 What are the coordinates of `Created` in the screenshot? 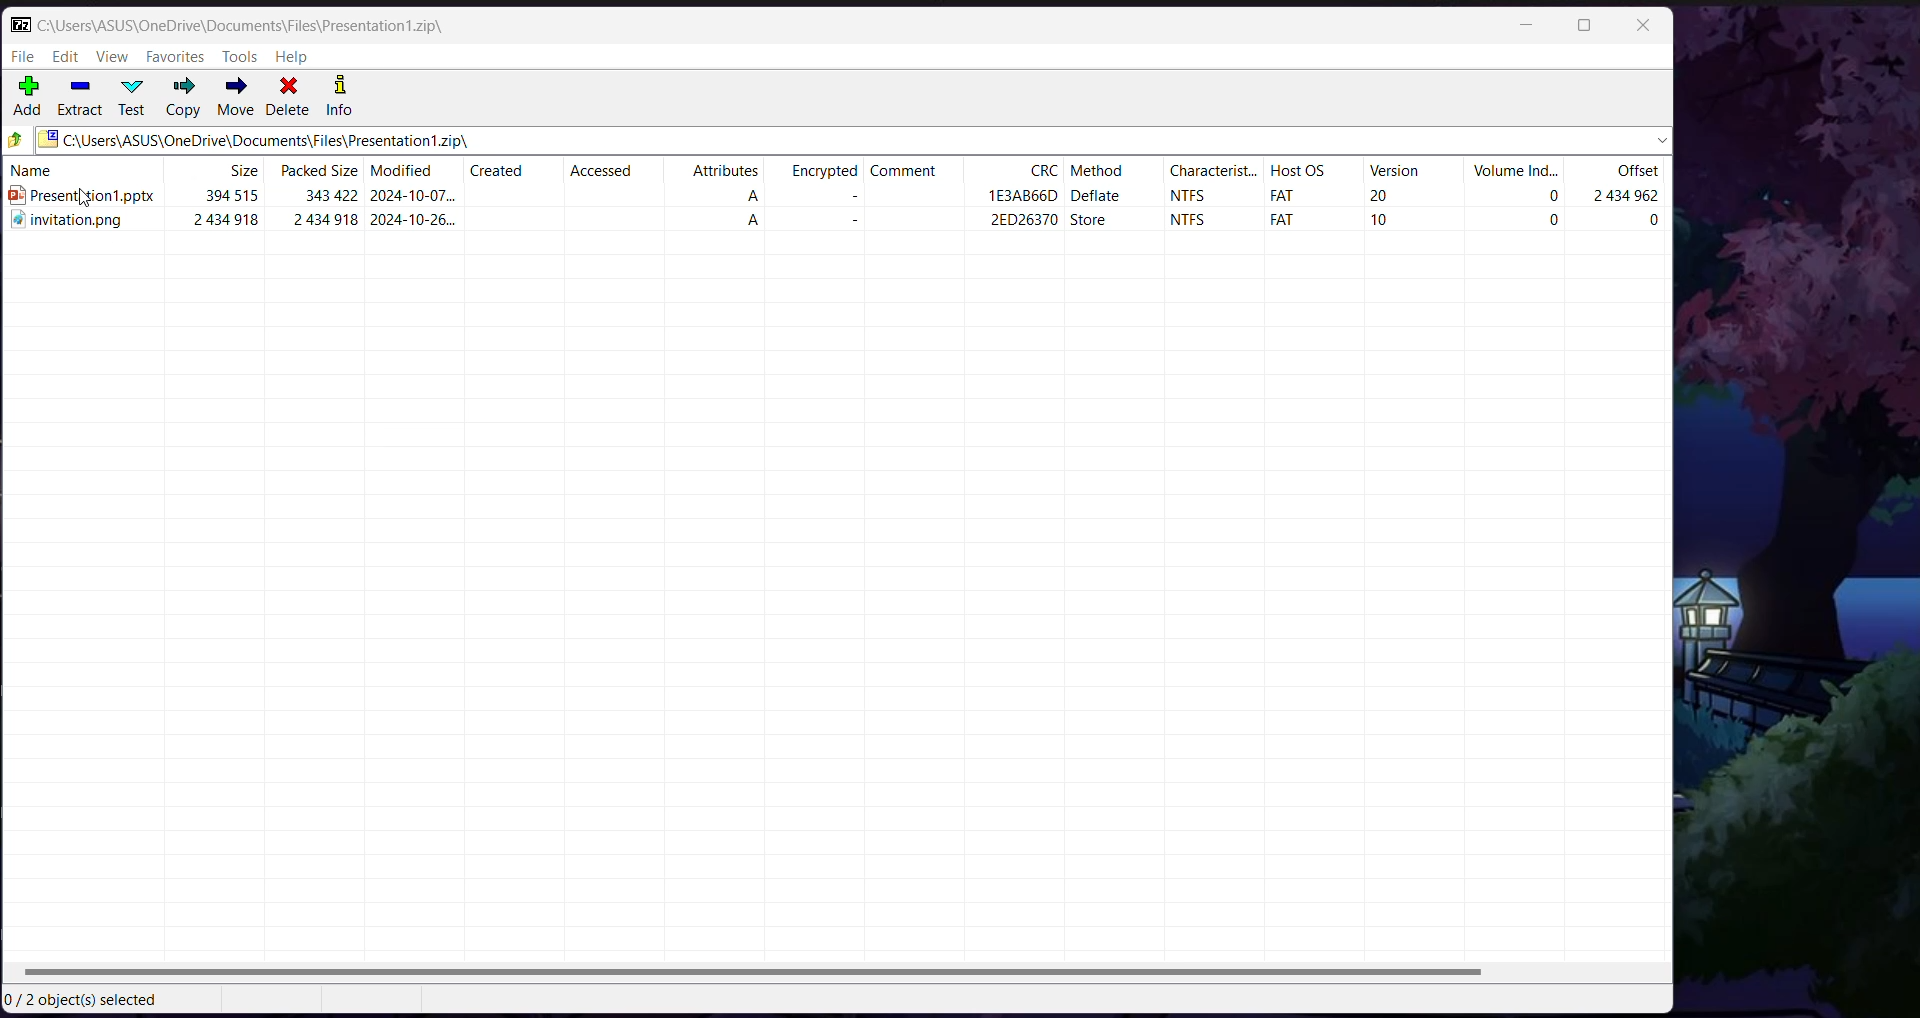 It's located at (495, 171).